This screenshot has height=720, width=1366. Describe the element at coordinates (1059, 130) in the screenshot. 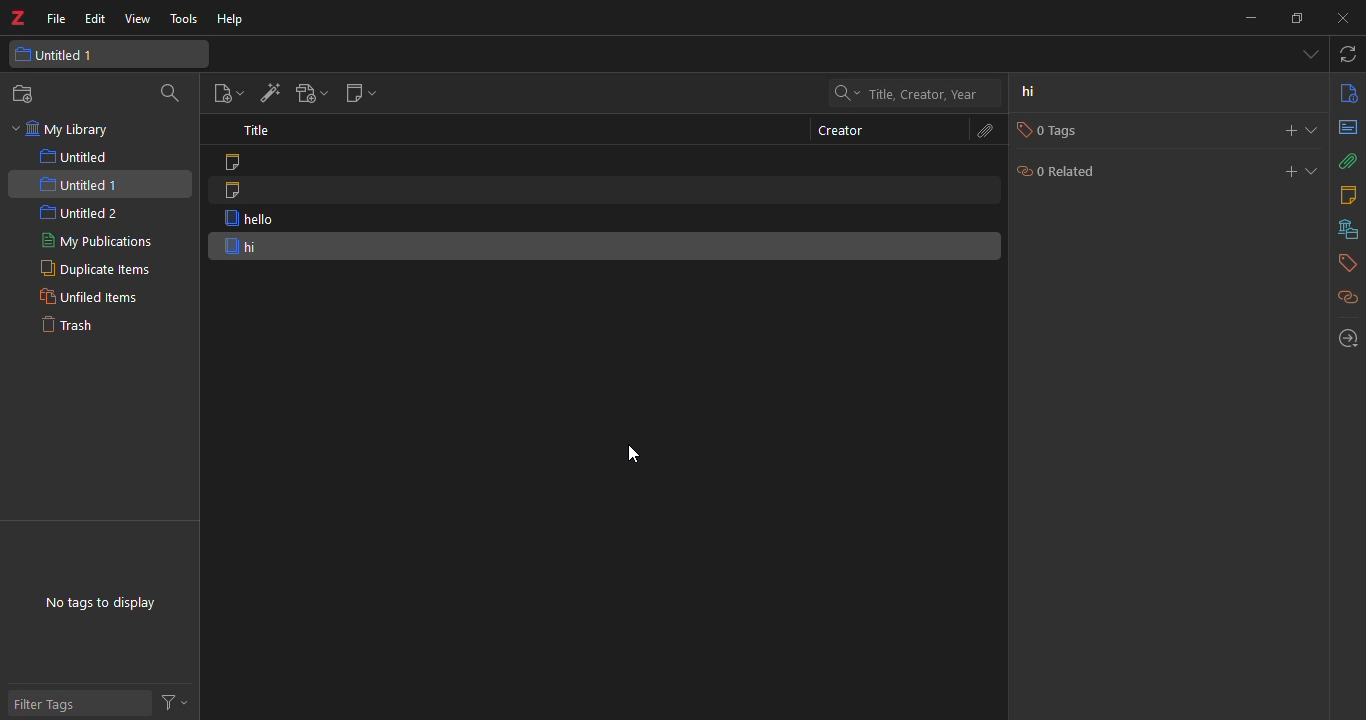

I see `0 tags` at that location.